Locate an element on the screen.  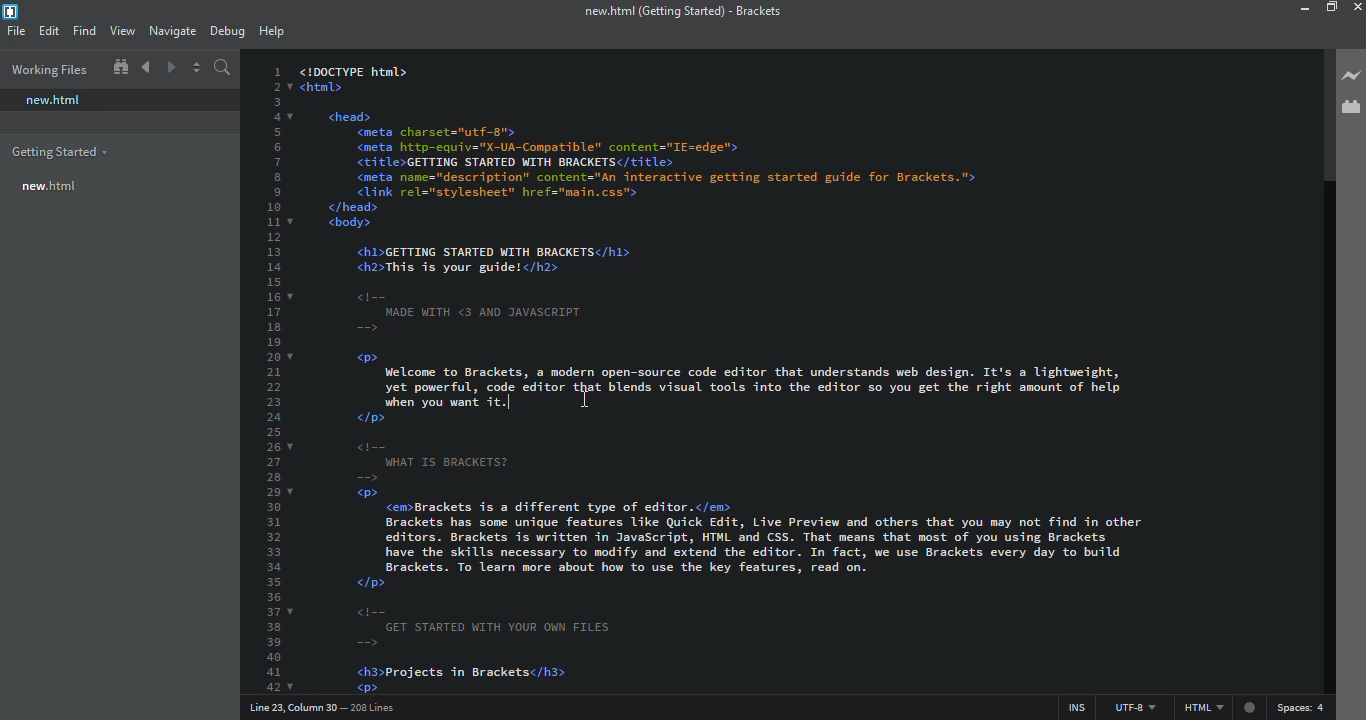
ins is located at coordinates (1073, 706).